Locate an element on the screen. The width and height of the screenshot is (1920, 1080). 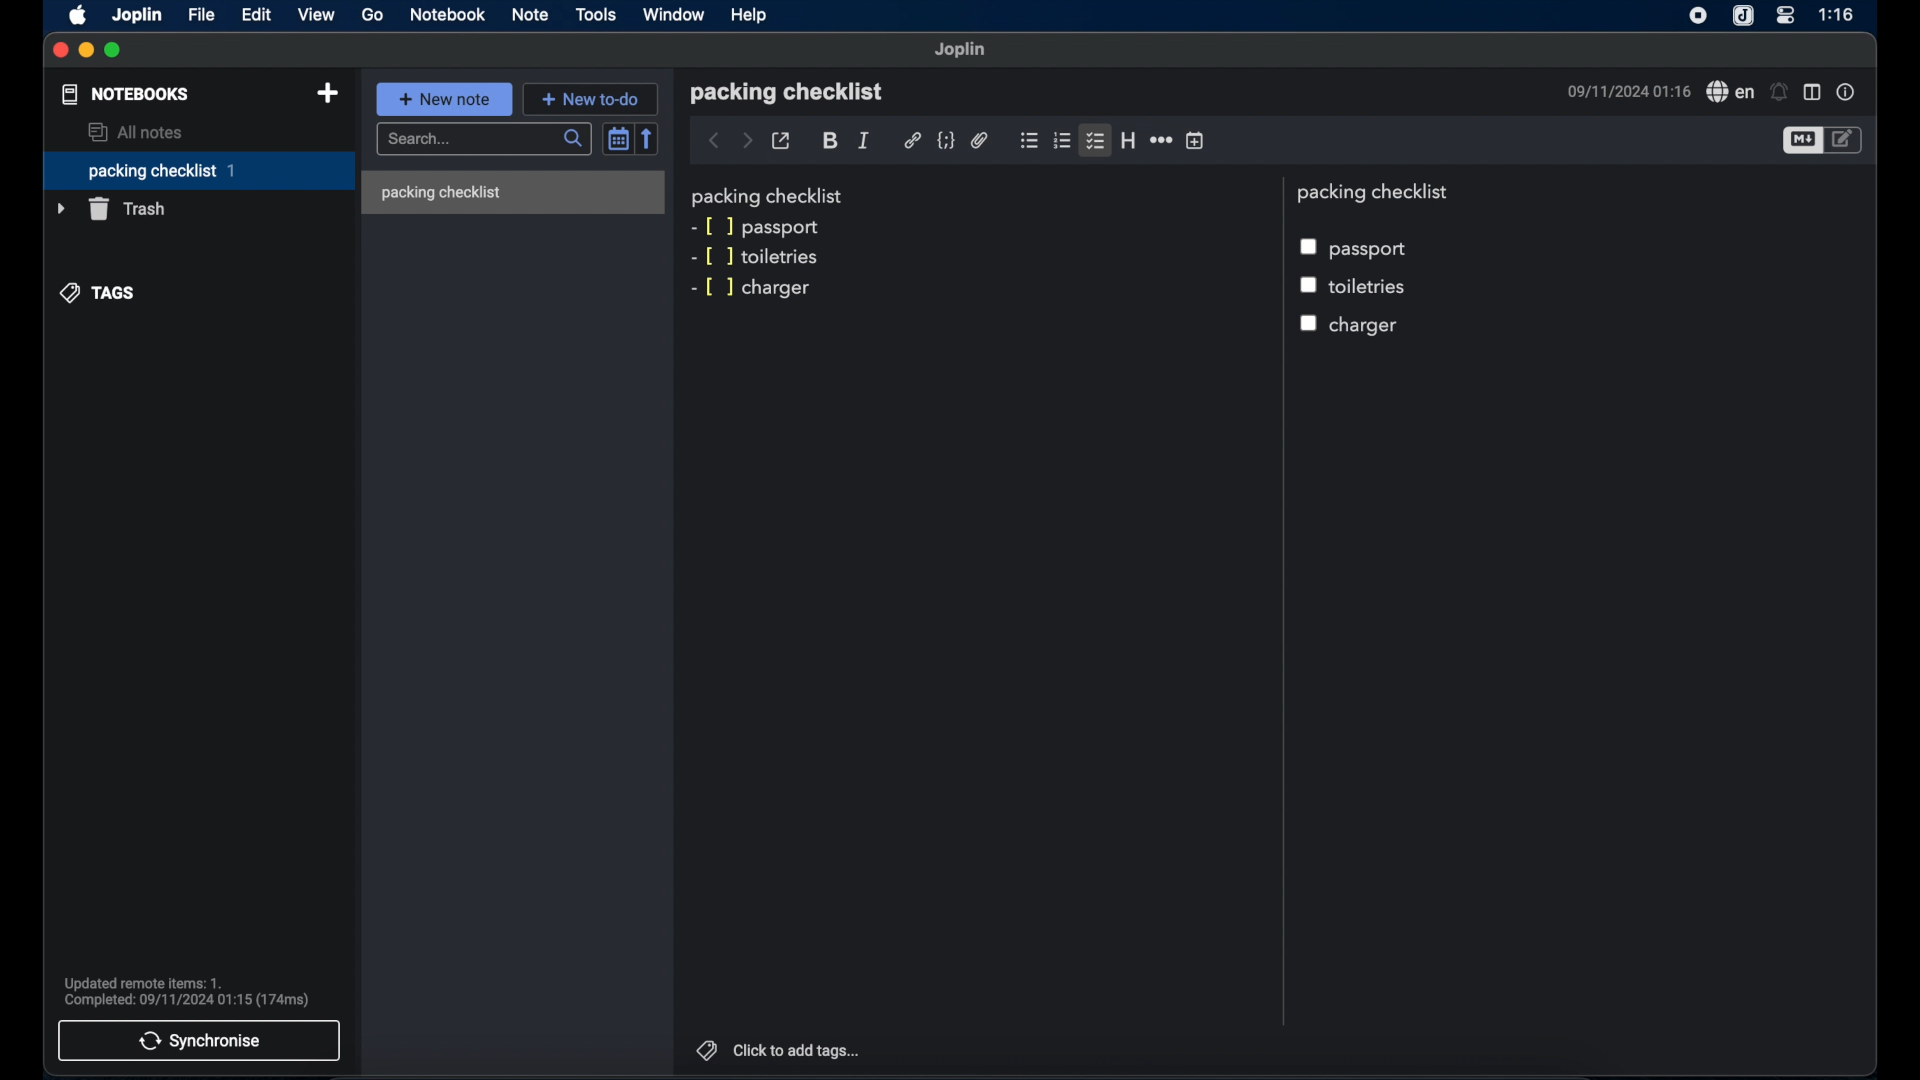
all notes is located at coordinates (138, 132).